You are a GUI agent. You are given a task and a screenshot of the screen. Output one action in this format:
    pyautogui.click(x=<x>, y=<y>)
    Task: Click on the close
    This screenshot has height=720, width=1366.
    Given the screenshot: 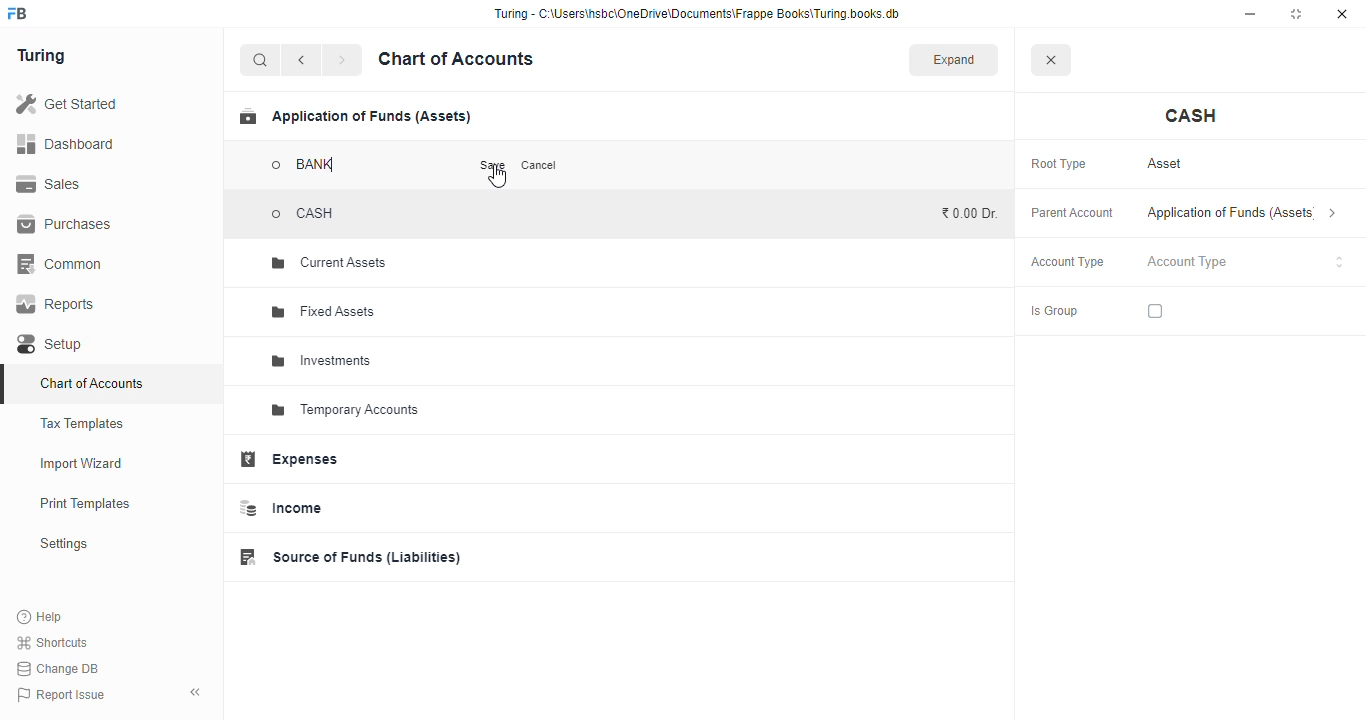 What is the action you would take?
    pyautogui.click(x=1342, y=14)
    